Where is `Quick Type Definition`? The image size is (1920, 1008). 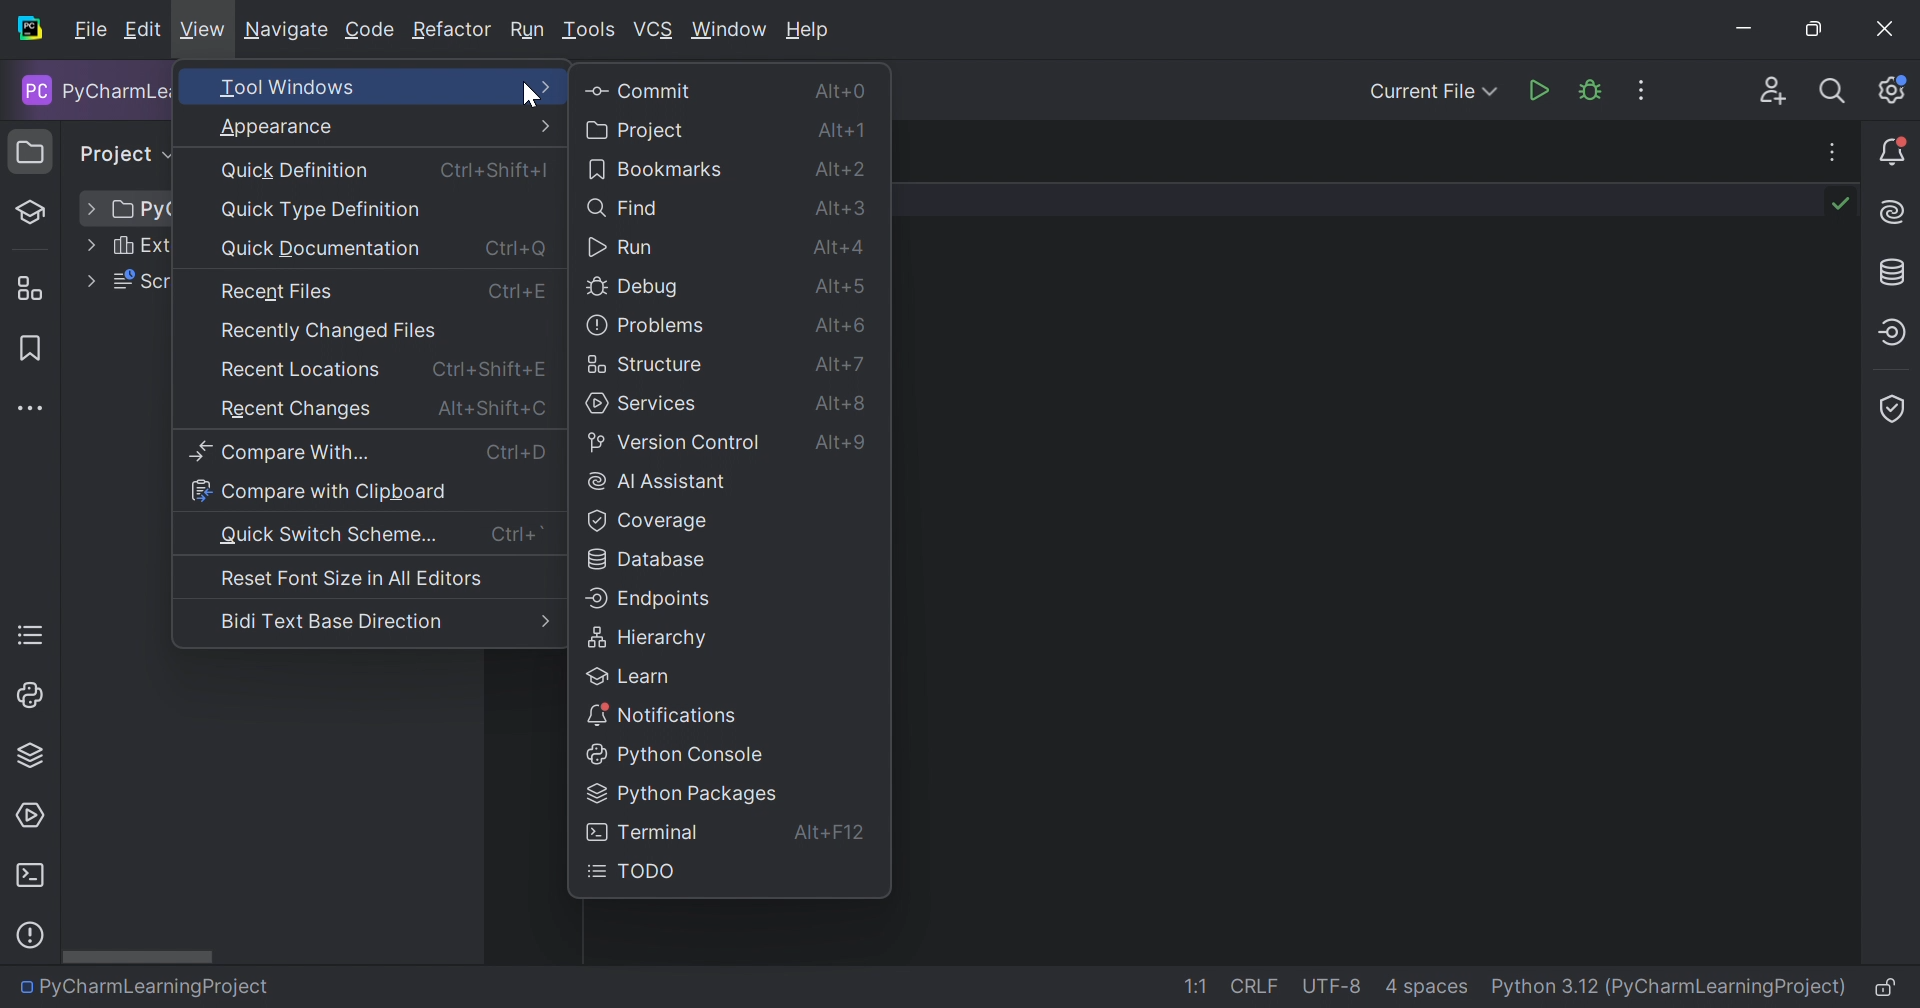 Quick Type Definition is located at coordinates (325, 210).